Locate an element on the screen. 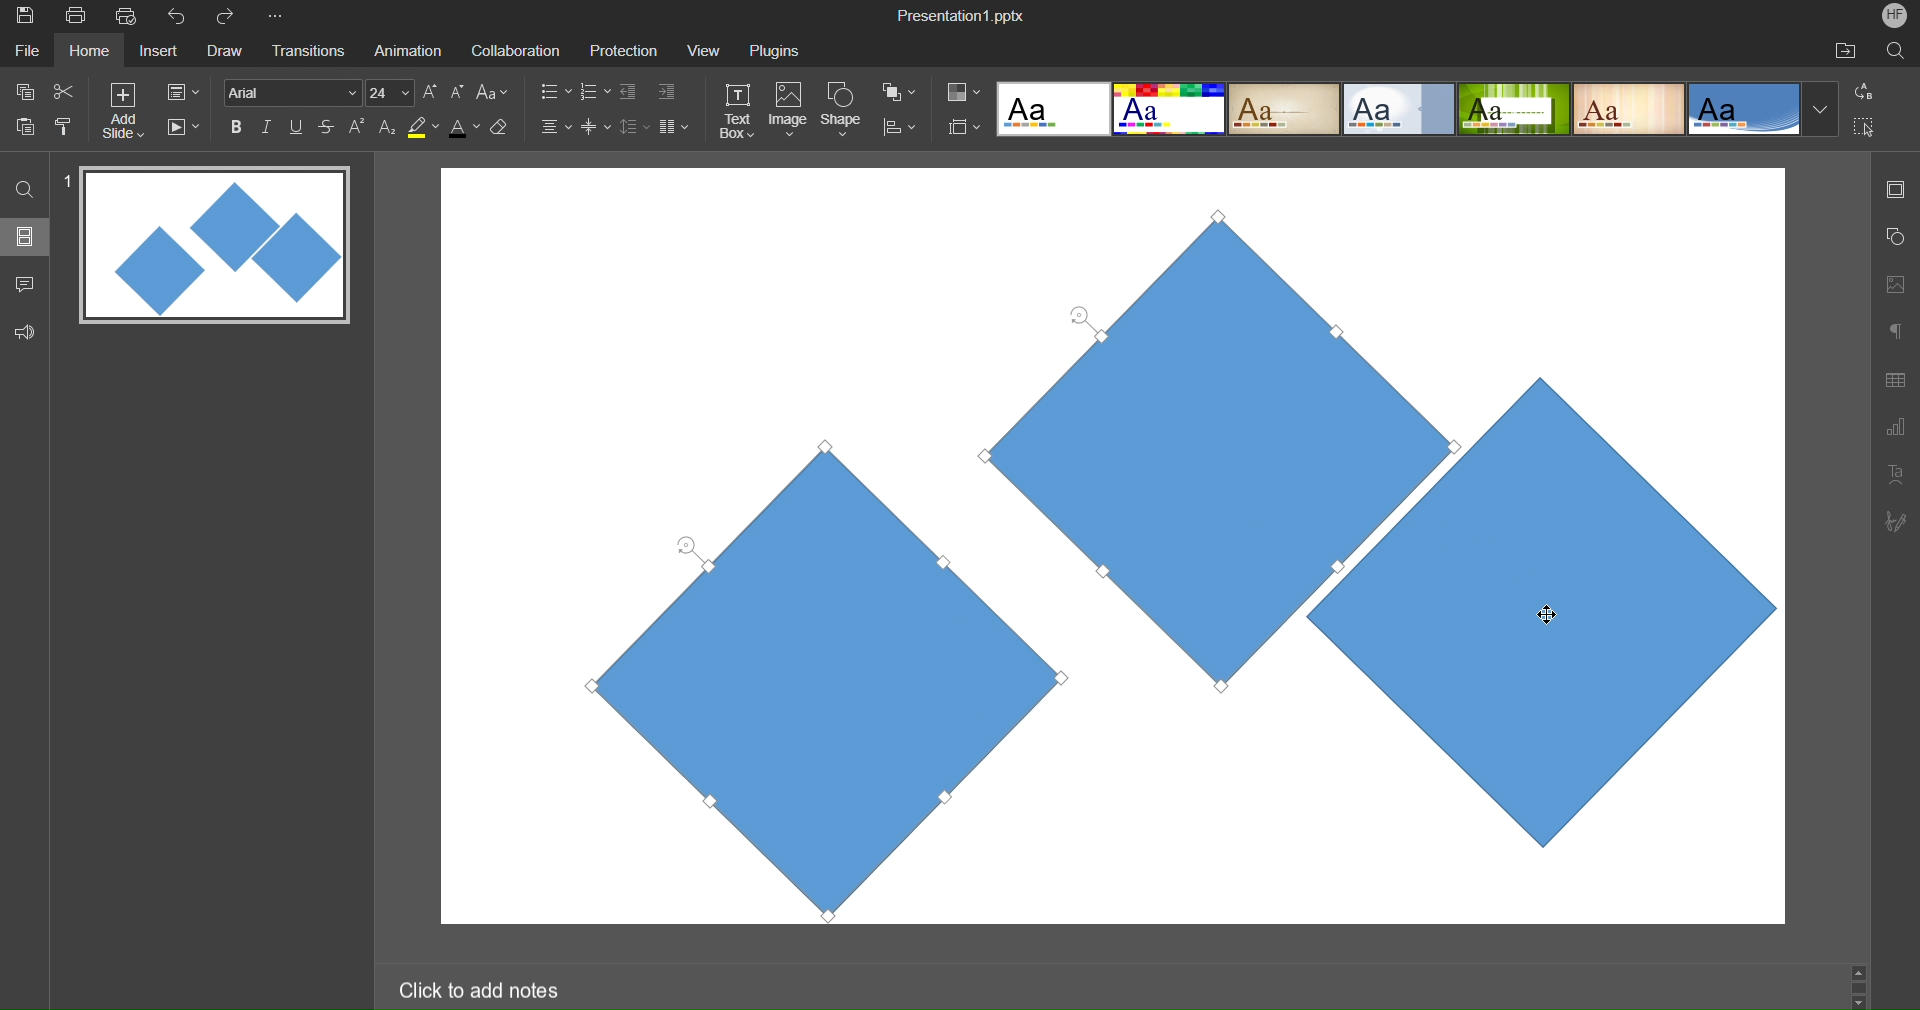 Image resolution: width=1920 pixels, height=1010 pixels. Strikethrough is located at coordinates (328, 126).